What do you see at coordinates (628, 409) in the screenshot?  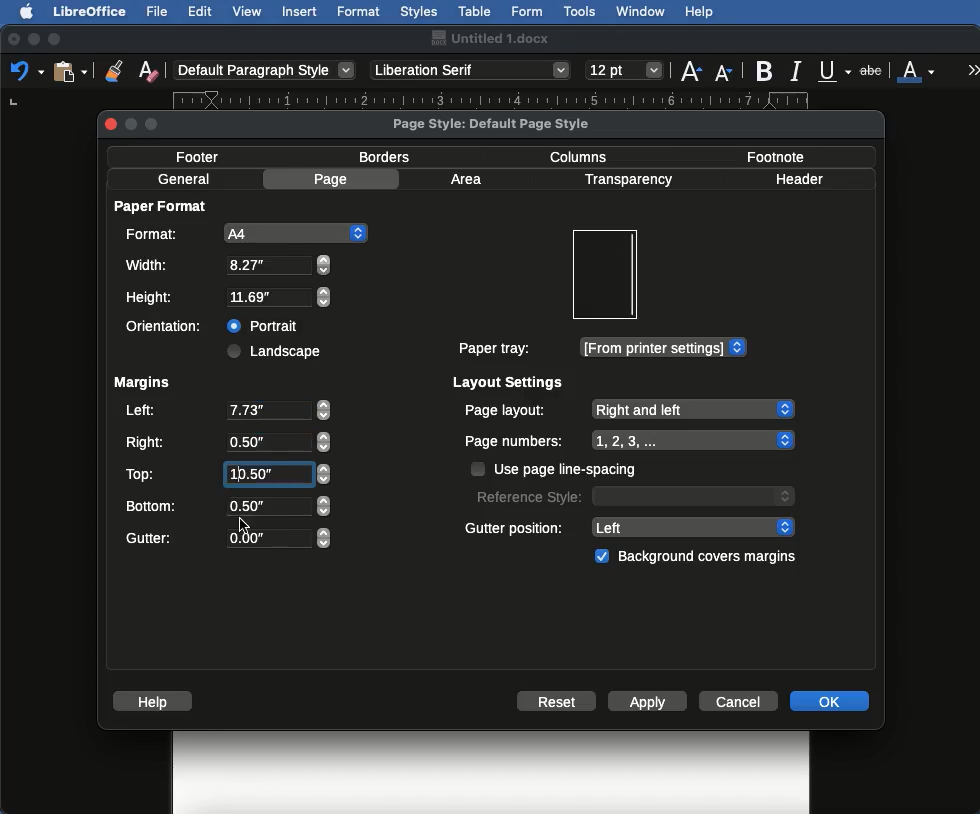 I see `Page layout` at bounding box center [628, 409].